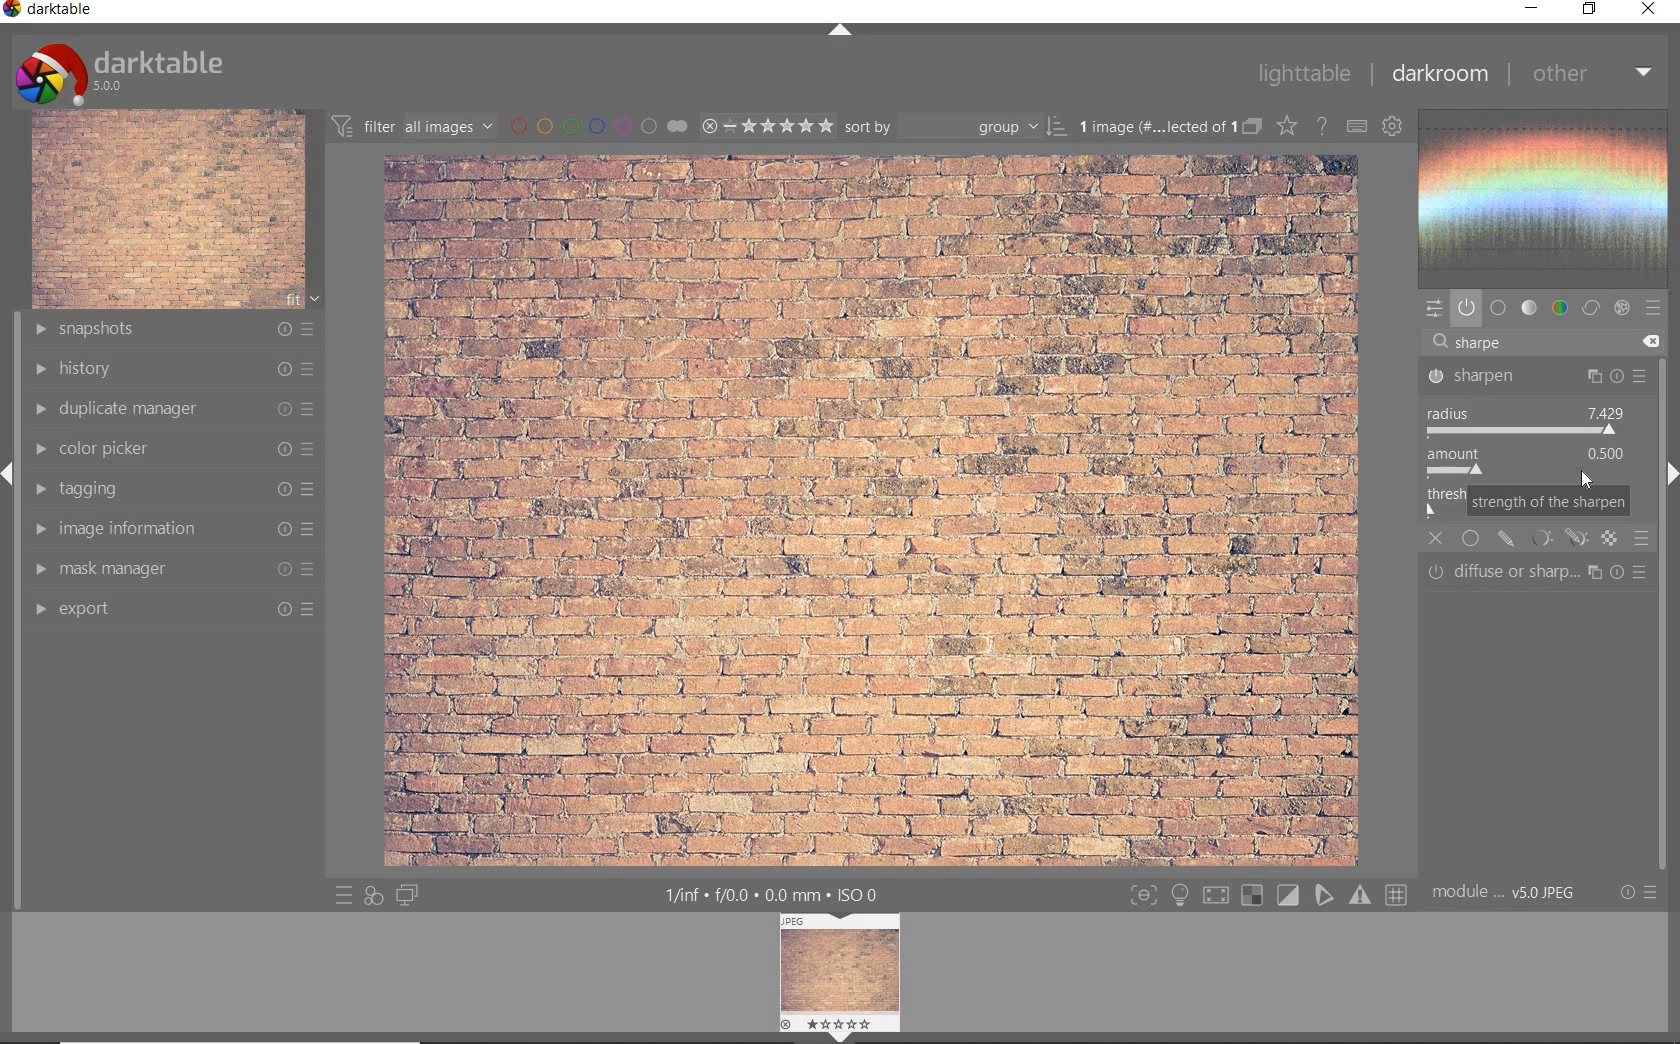 This screenshot has height=1044, width=1680. What do you see at coordinates (173, 612) in the screenshot?
I see `export` at bounding box center [173, 612].